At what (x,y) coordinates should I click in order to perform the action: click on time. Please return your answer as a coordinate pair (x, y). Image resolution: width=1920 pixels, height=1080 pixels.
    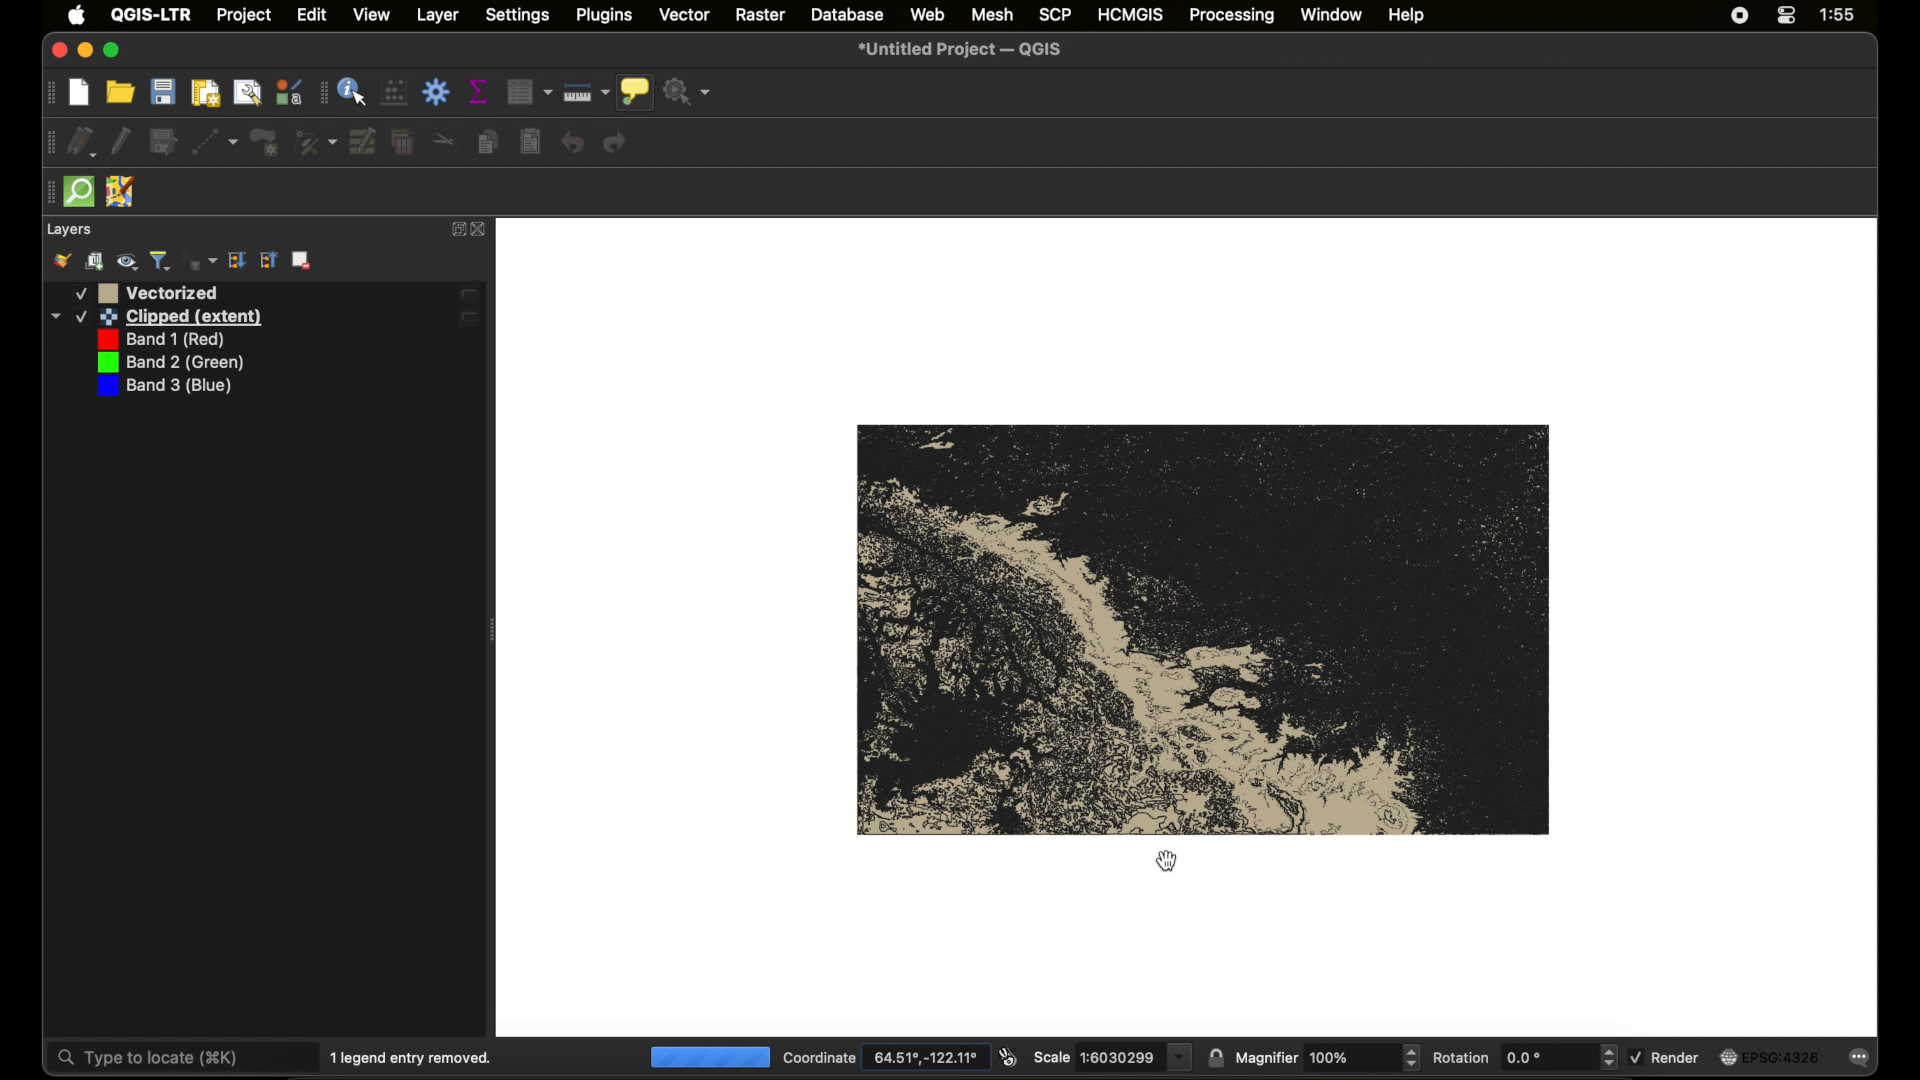
    Looking at the image, I should click on (1837, 15).